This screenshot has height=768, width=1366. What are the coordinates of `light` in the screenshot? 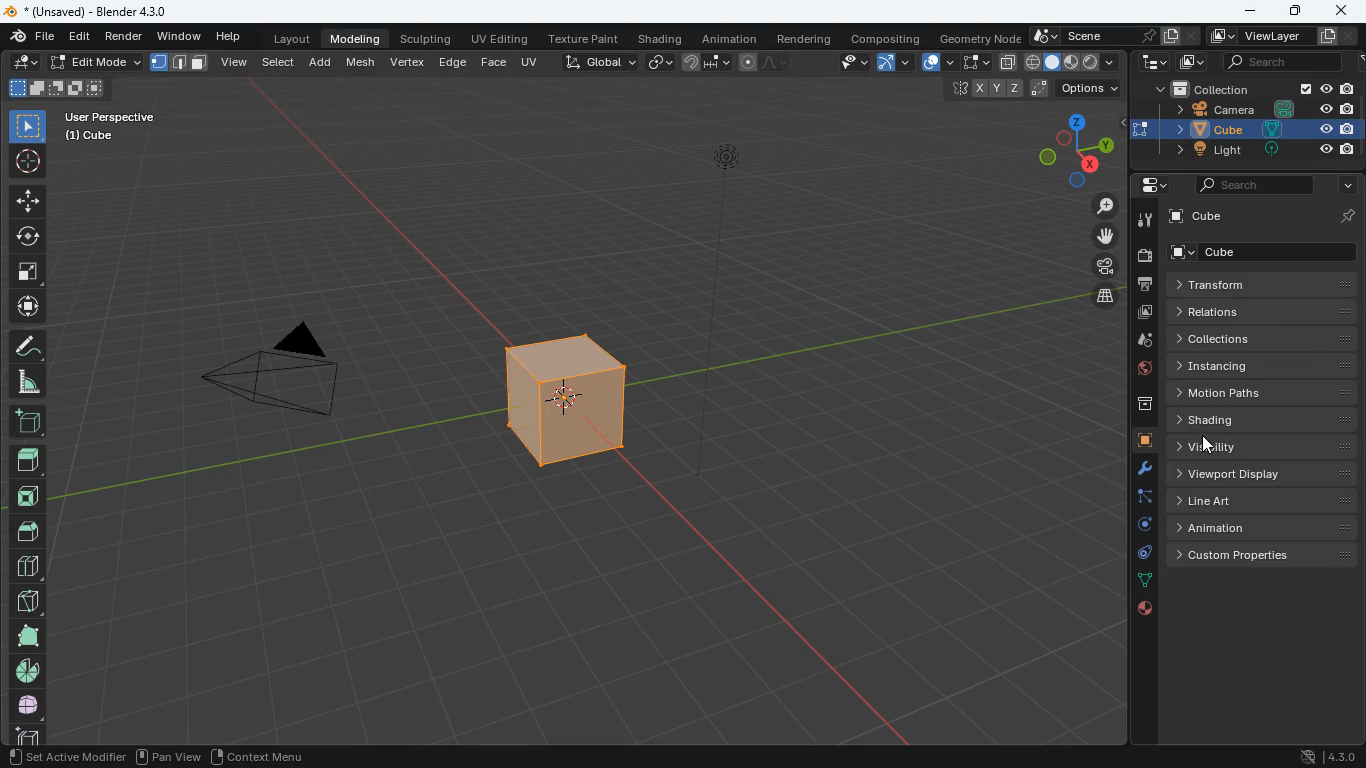 It's located at (750, 267).